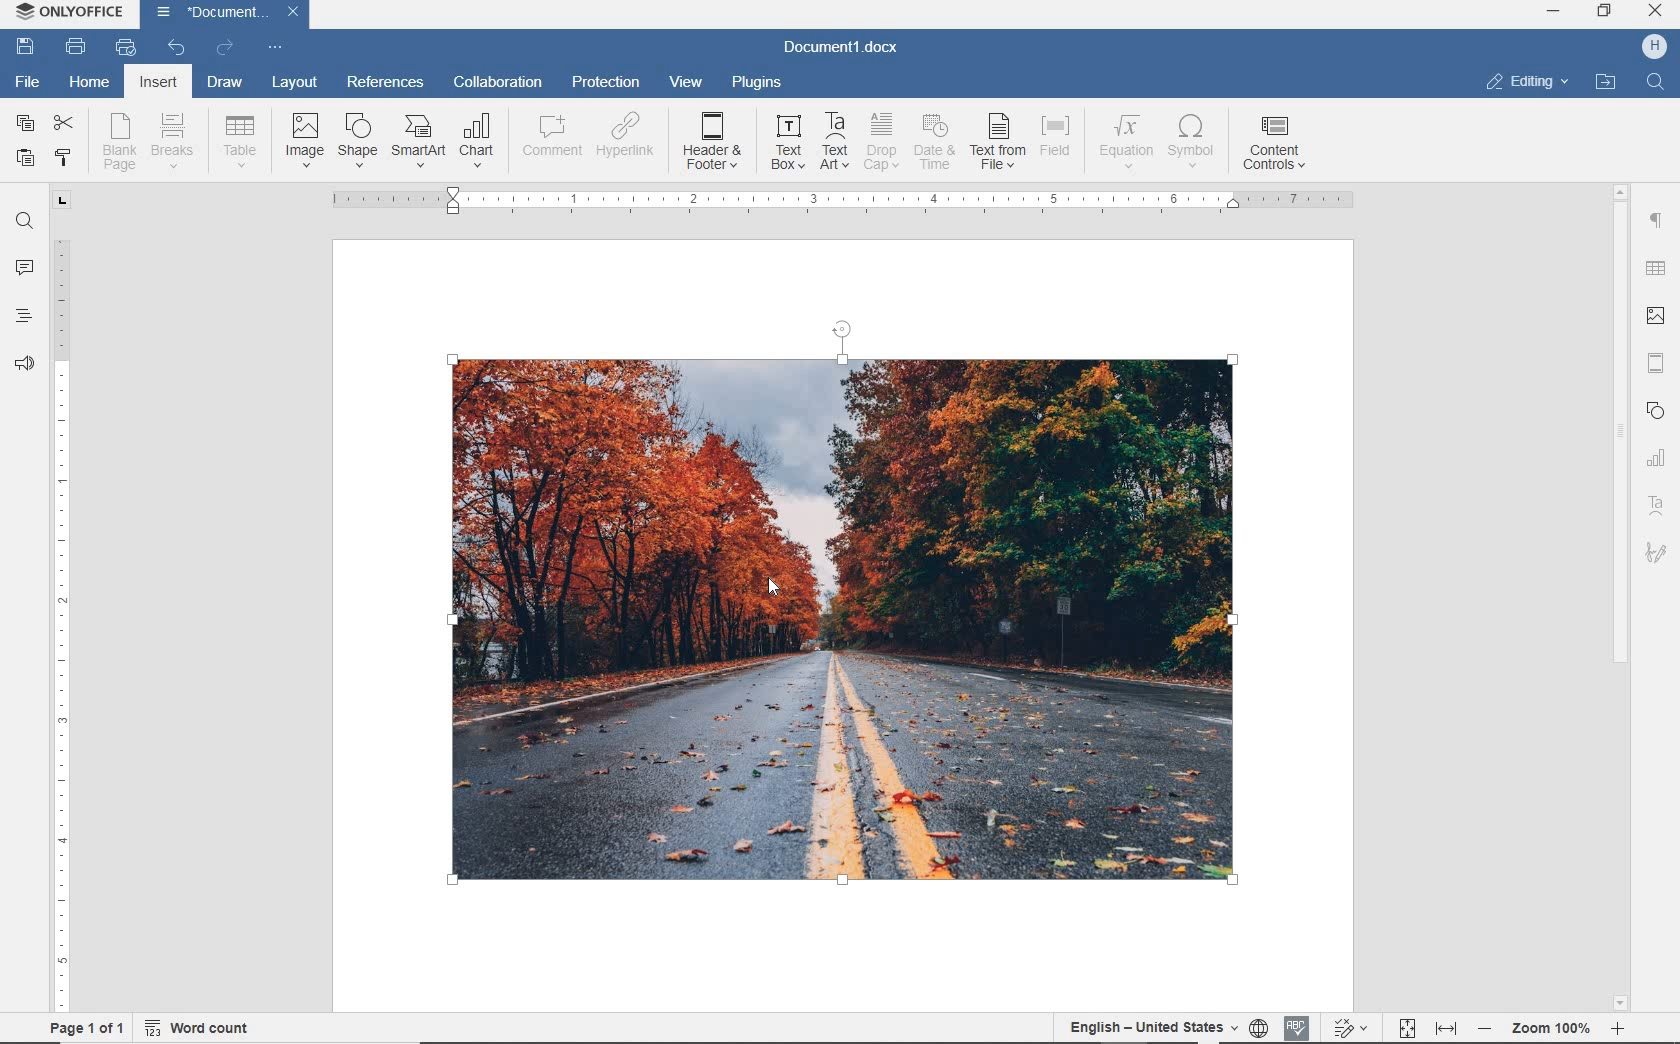 The image size is (1680, 1044). What do you see at coordinates (304, 135) in the screenshot?
I see `image` at bounding box center [304, 135].